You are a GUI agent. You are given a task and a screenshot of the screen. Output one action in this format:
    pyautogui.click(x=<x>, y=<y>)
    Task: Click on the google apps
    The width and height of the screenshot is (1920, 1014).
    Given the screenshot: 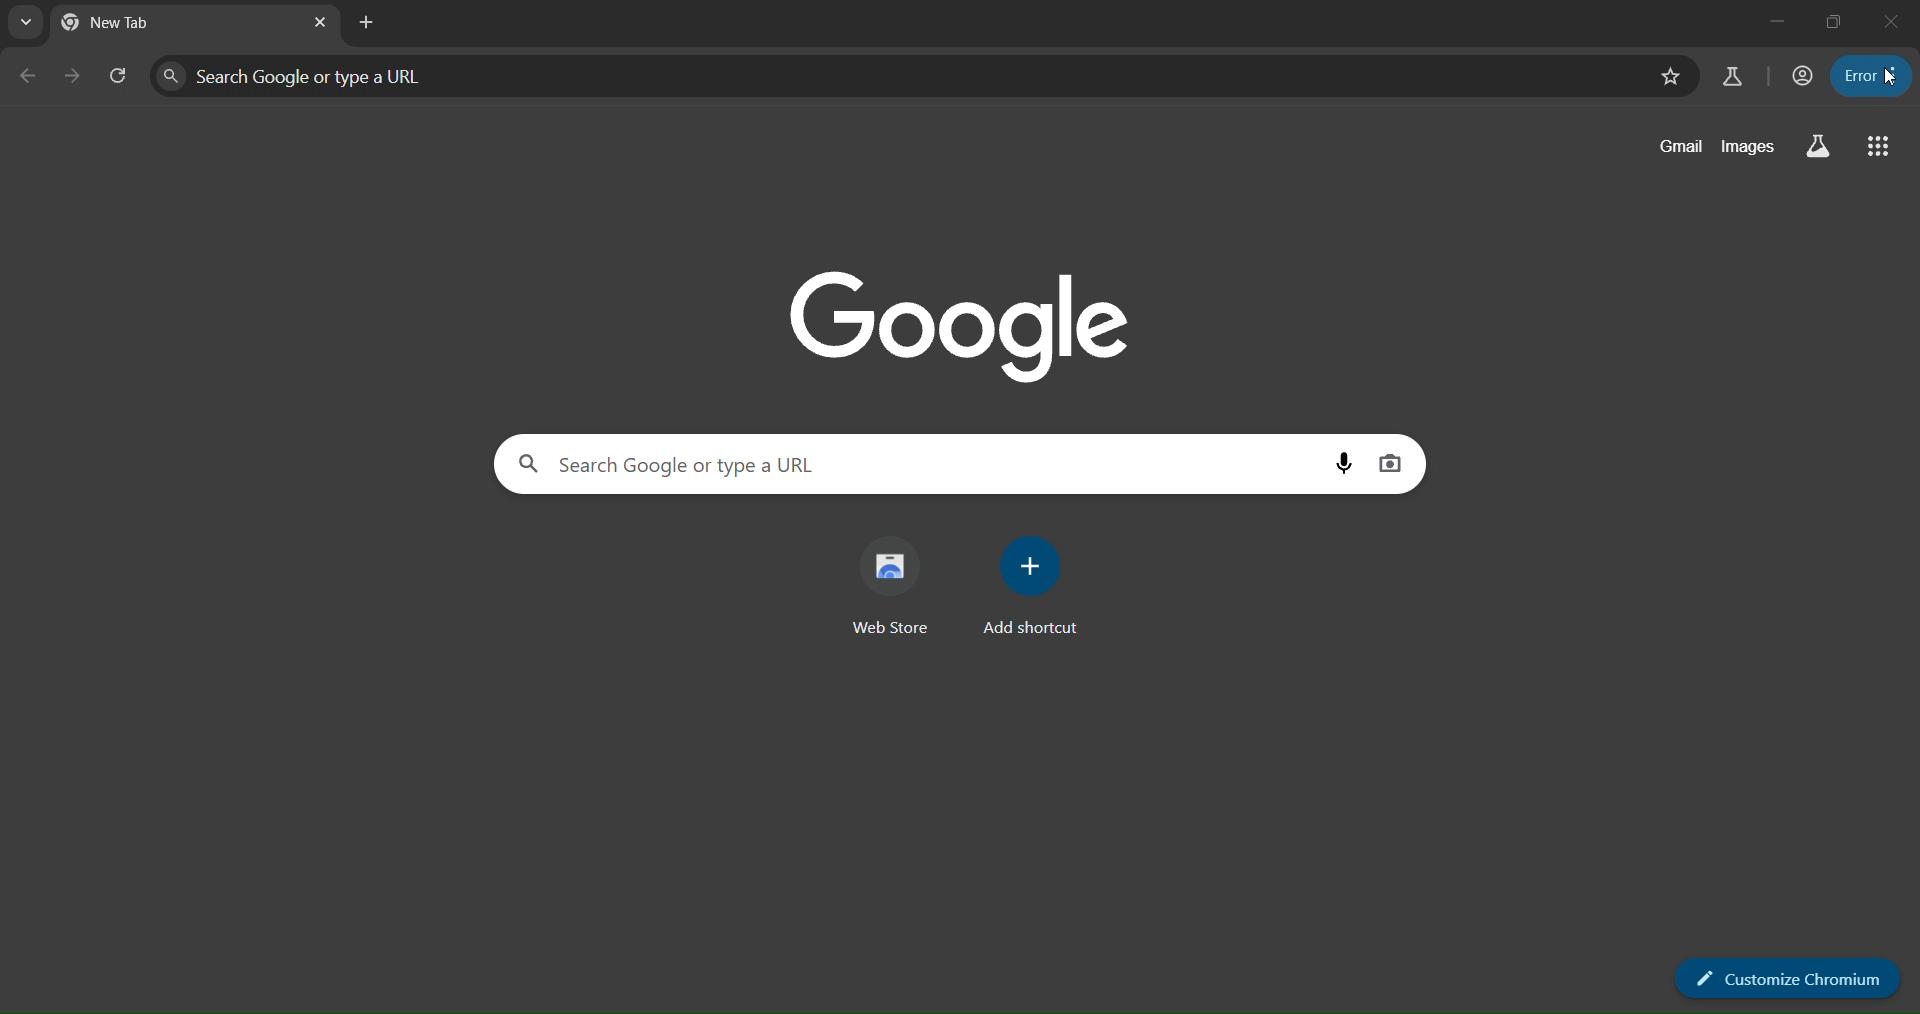 What is the action you would take?
    pyautogui.click(x=1880, y=146)
    